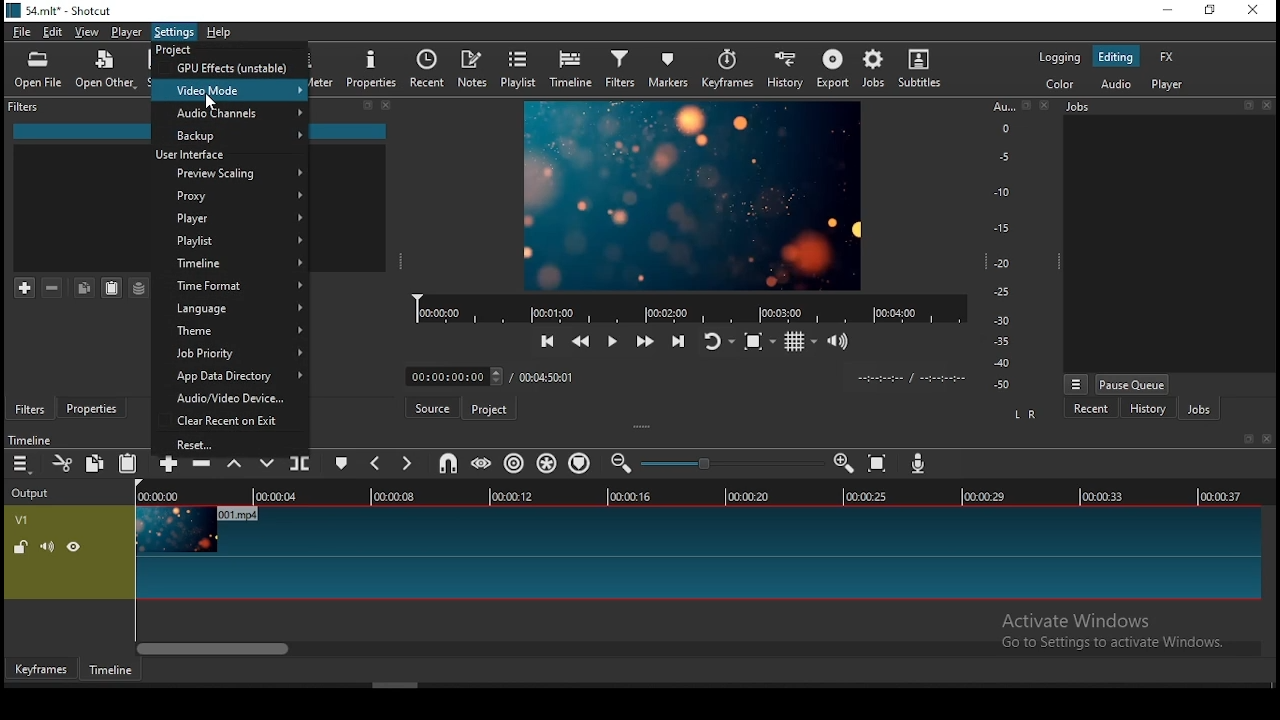  What do you see at coordinates (1002, 293) in the screenshot?
I see `-25` at bounding box center [1002, 293].